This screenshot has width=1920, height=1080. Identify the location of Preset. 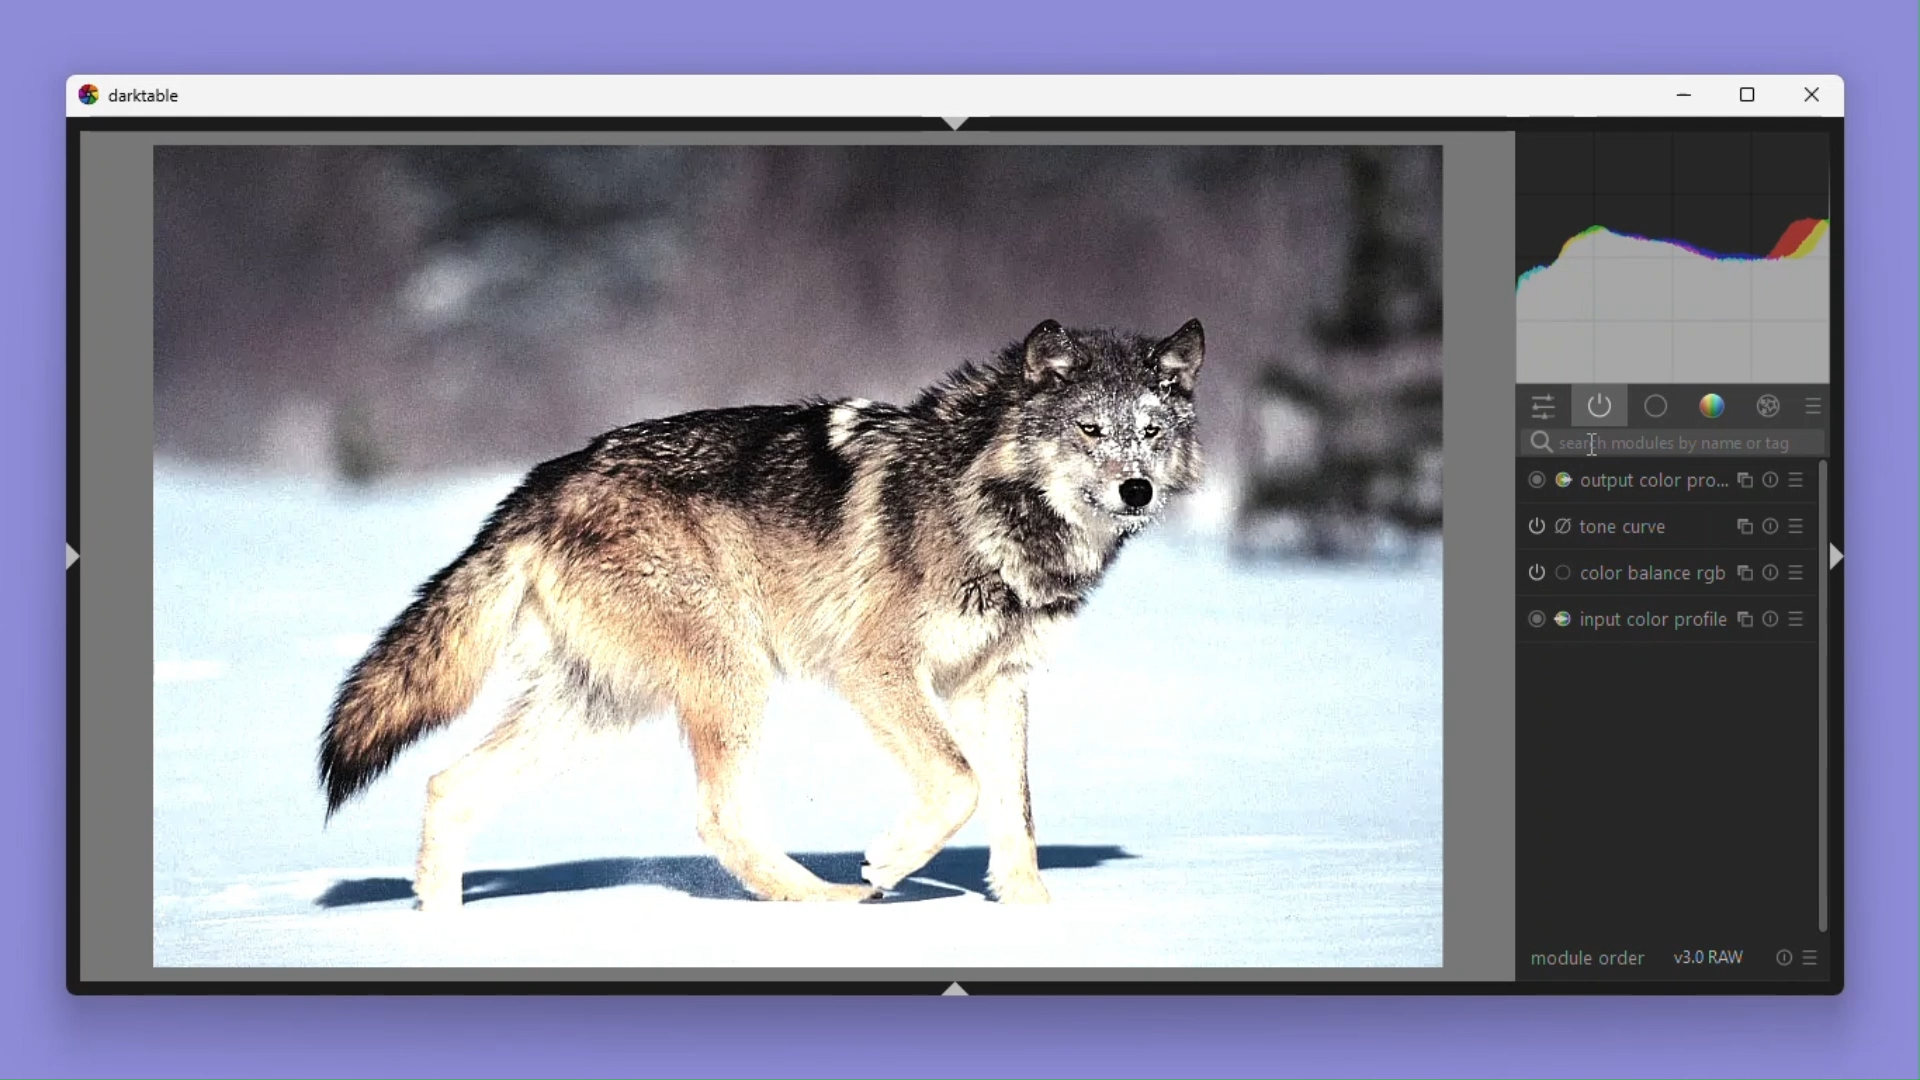
(1796, 478).